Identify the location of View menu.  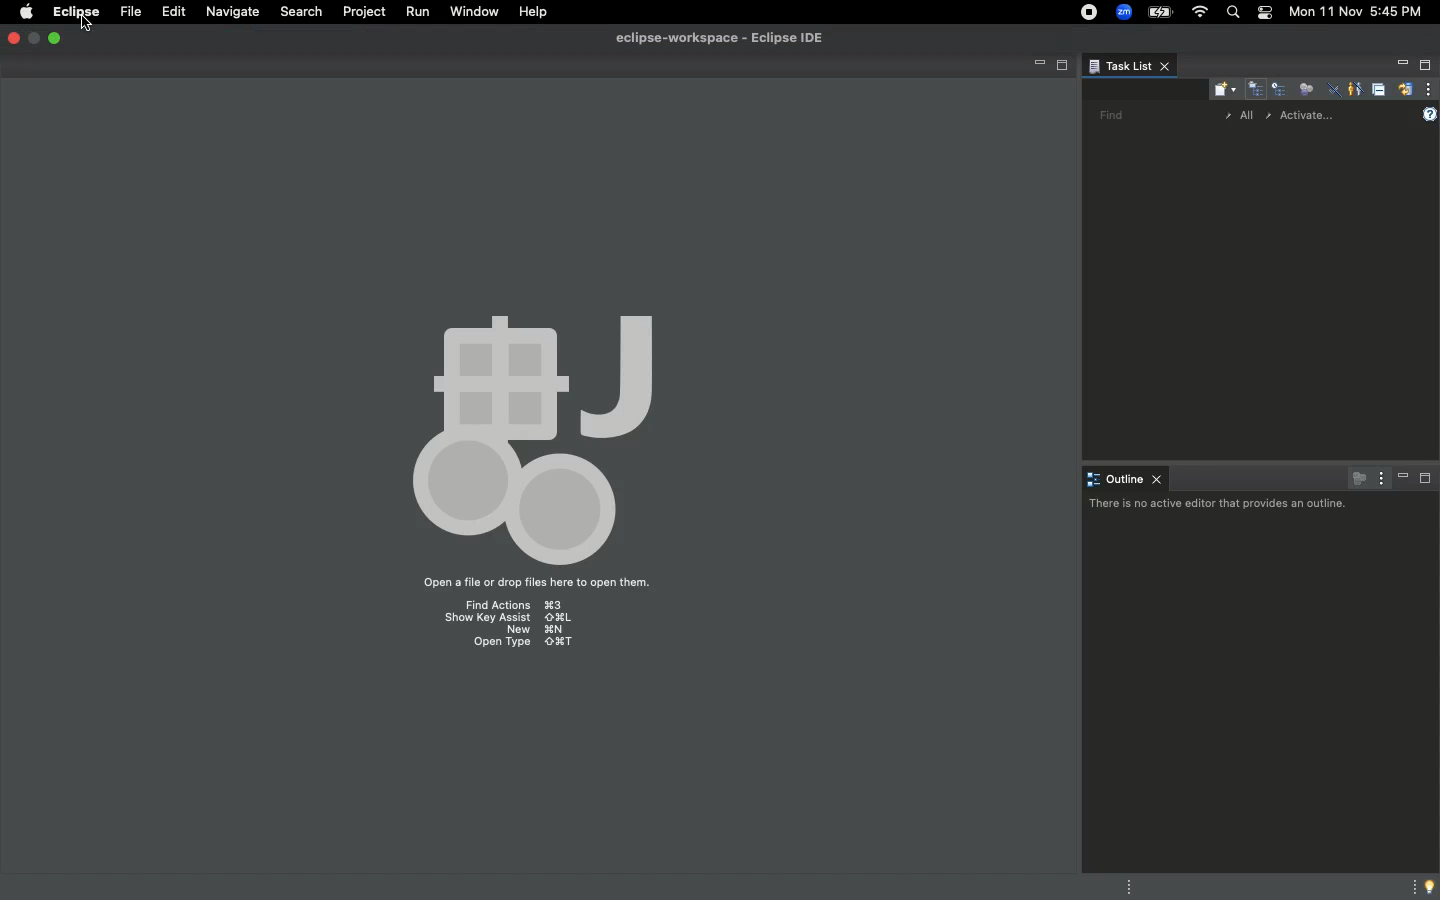
(1430, 89).